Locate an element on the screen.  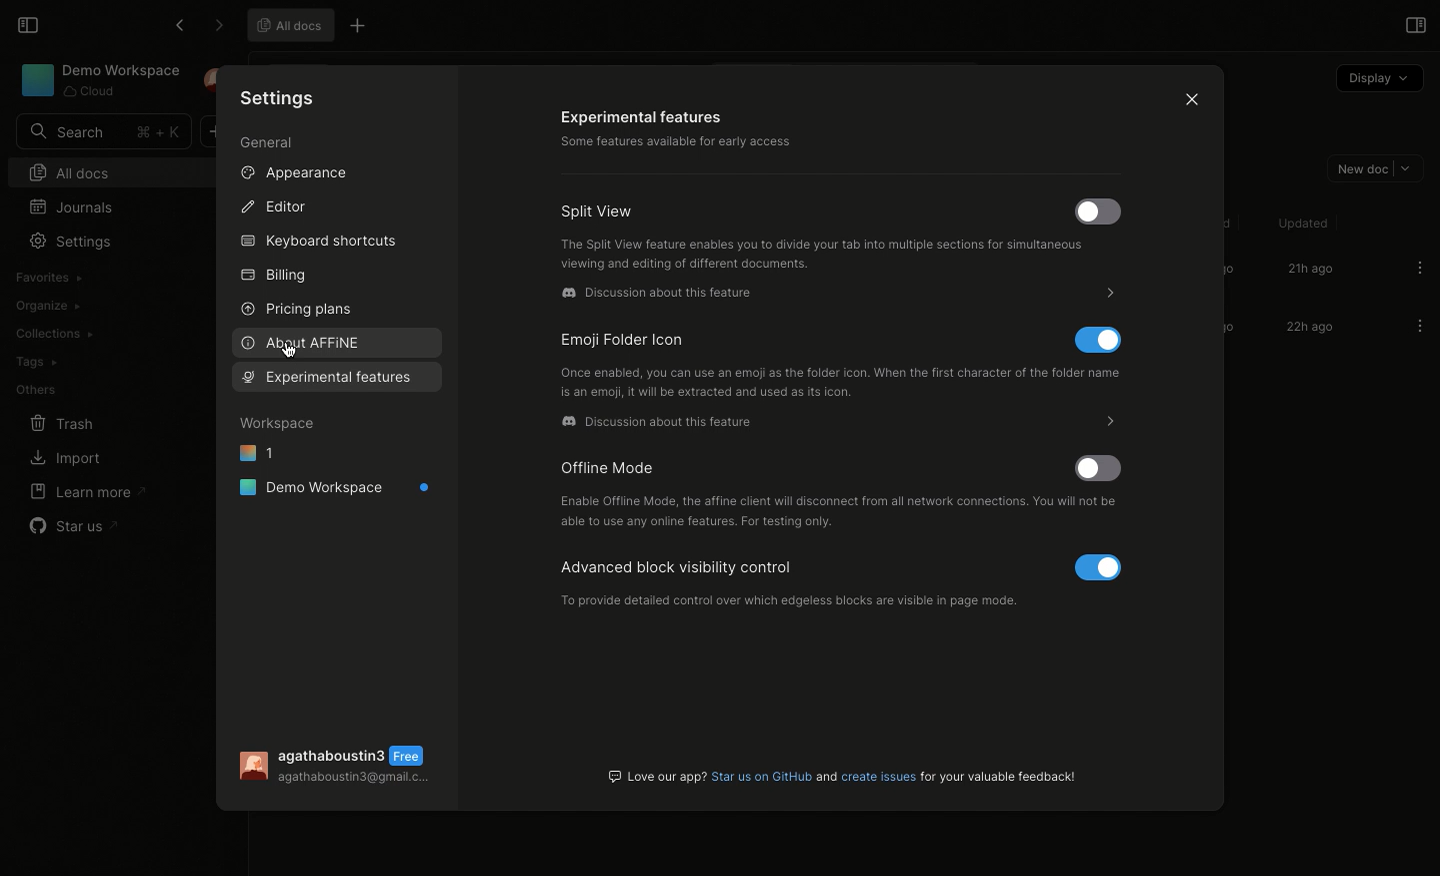
Enabled is located at coordinates (1098, 342).